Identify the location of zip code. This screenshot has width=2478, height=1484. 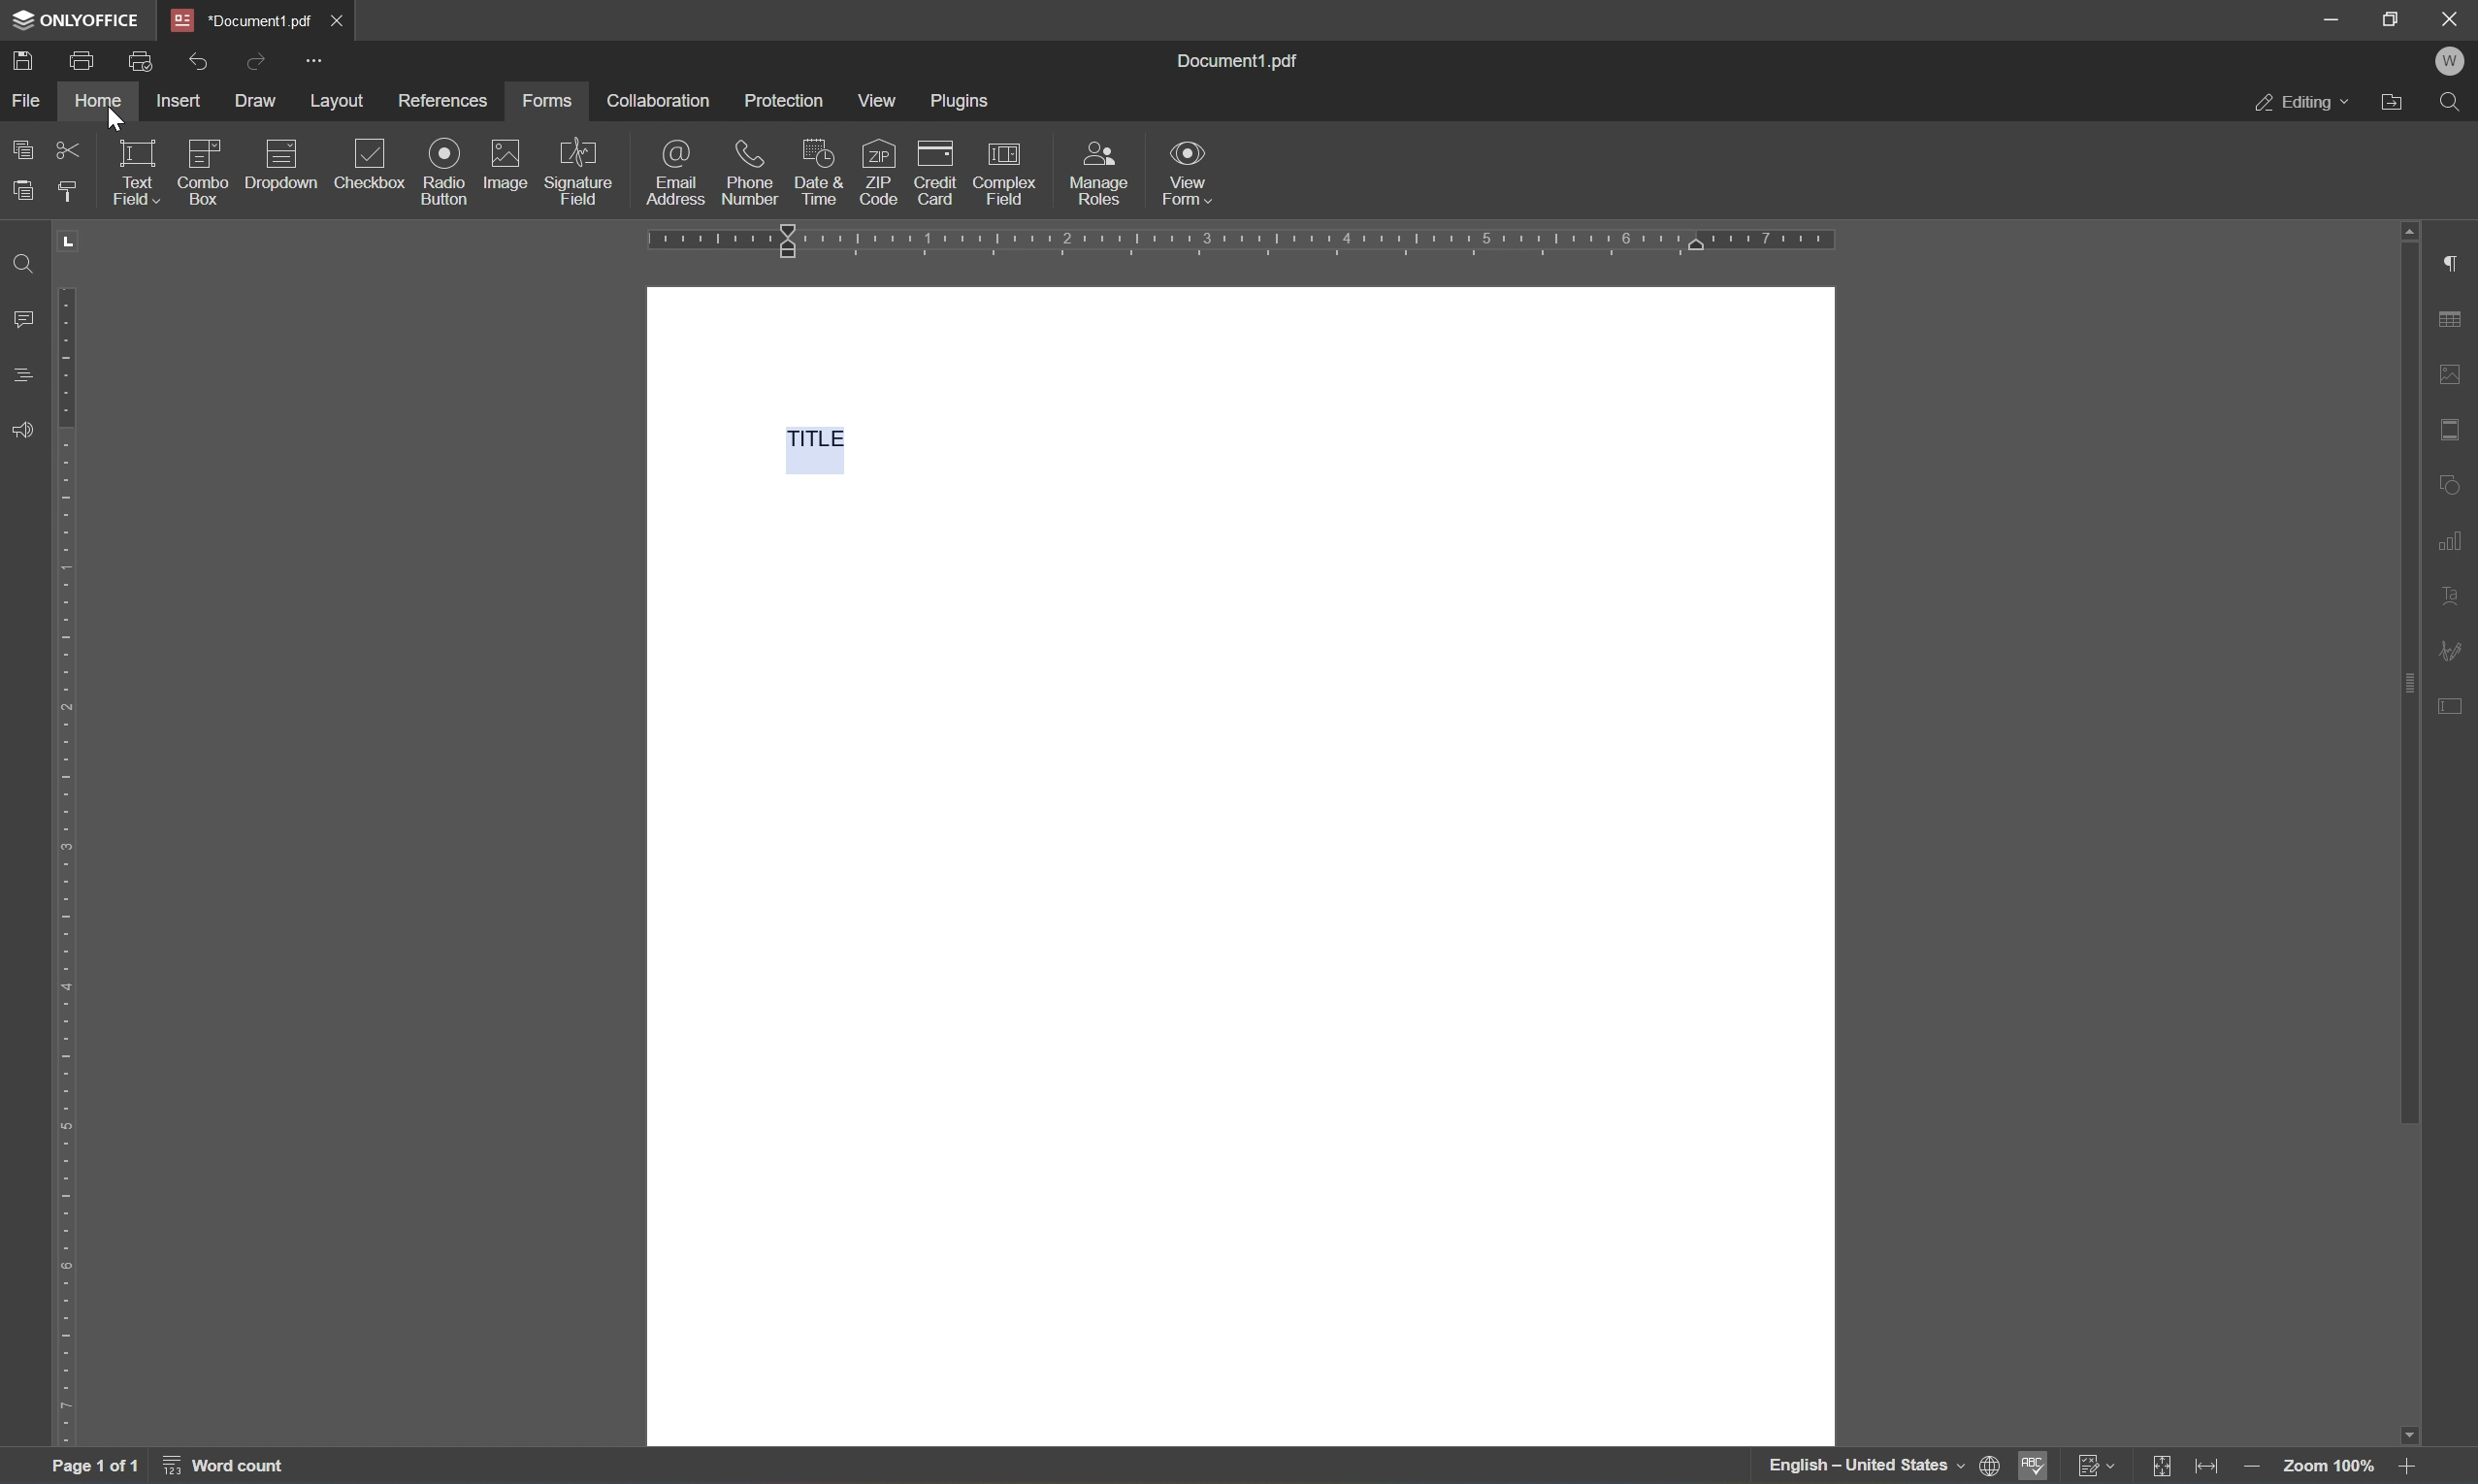
(878, 170).